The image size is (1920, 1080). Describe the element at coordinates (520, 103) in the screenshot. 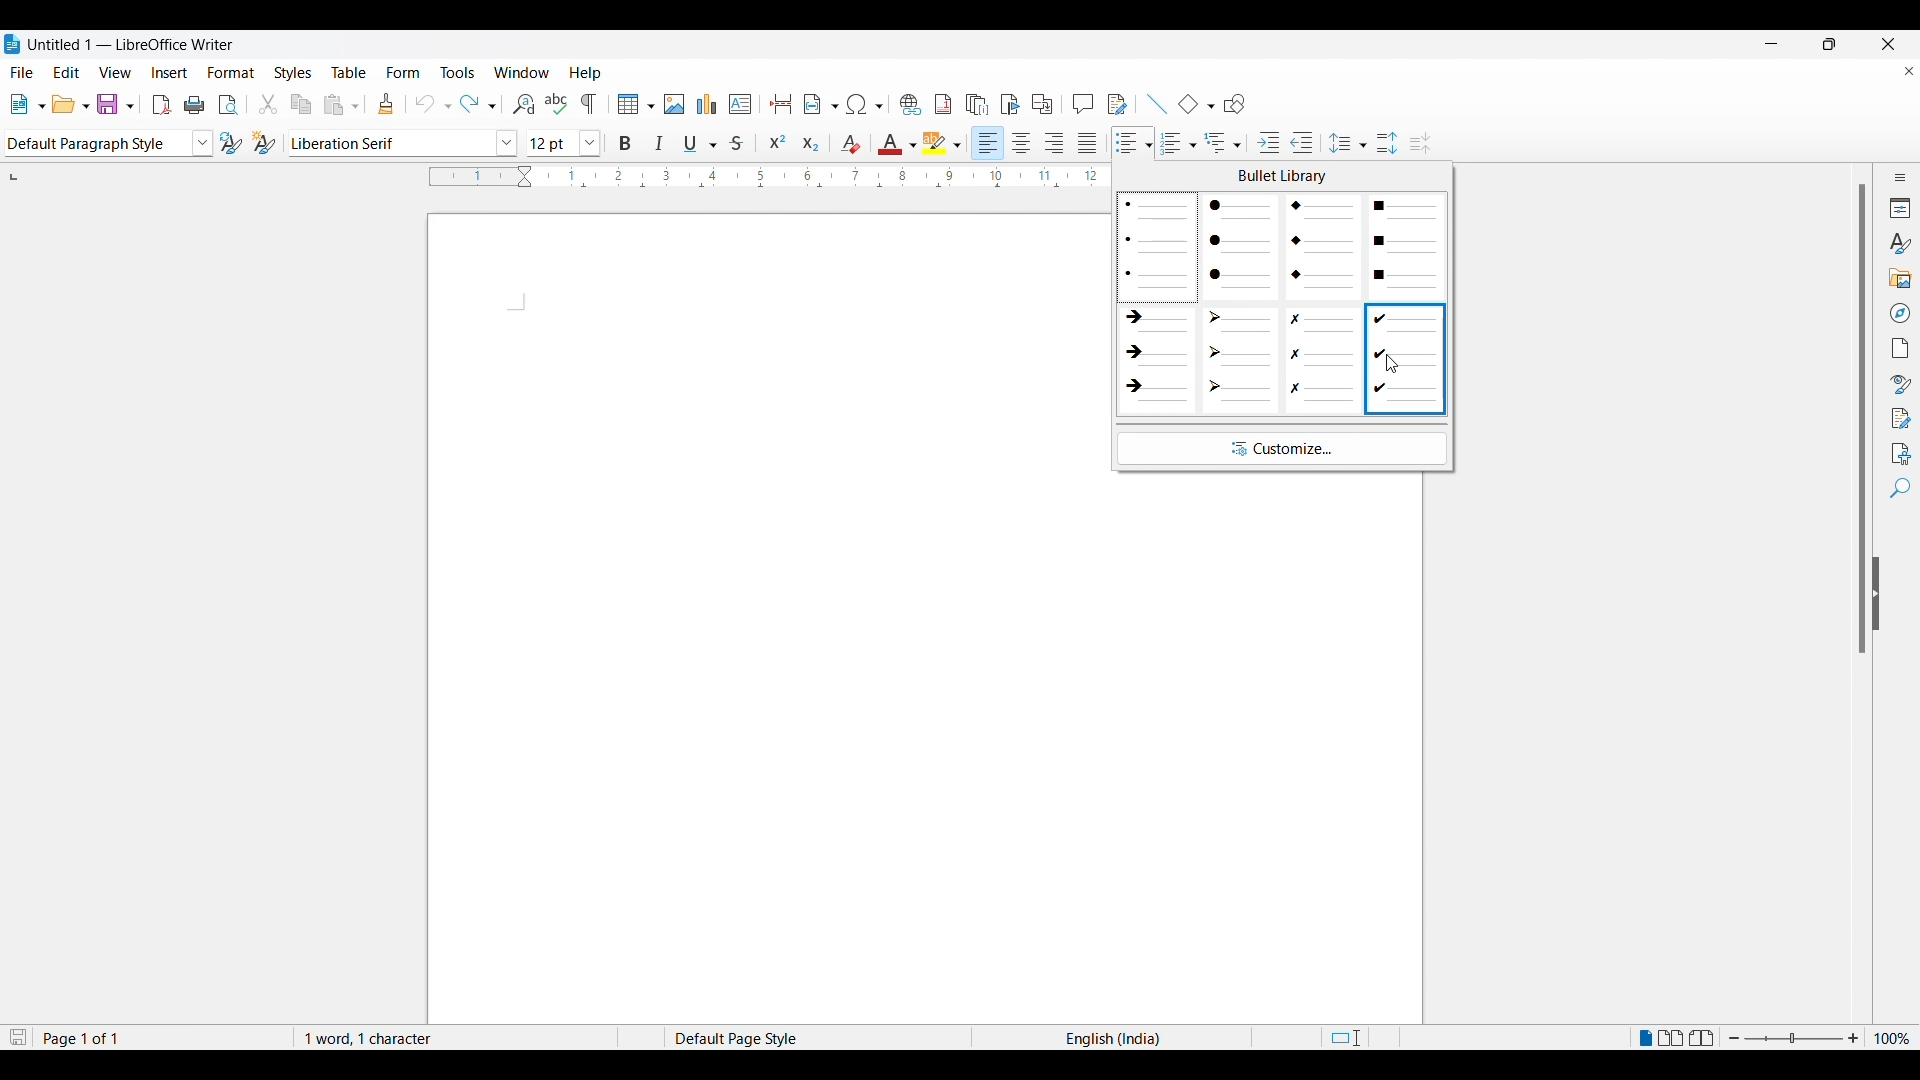

I see `find and replace` at that location.